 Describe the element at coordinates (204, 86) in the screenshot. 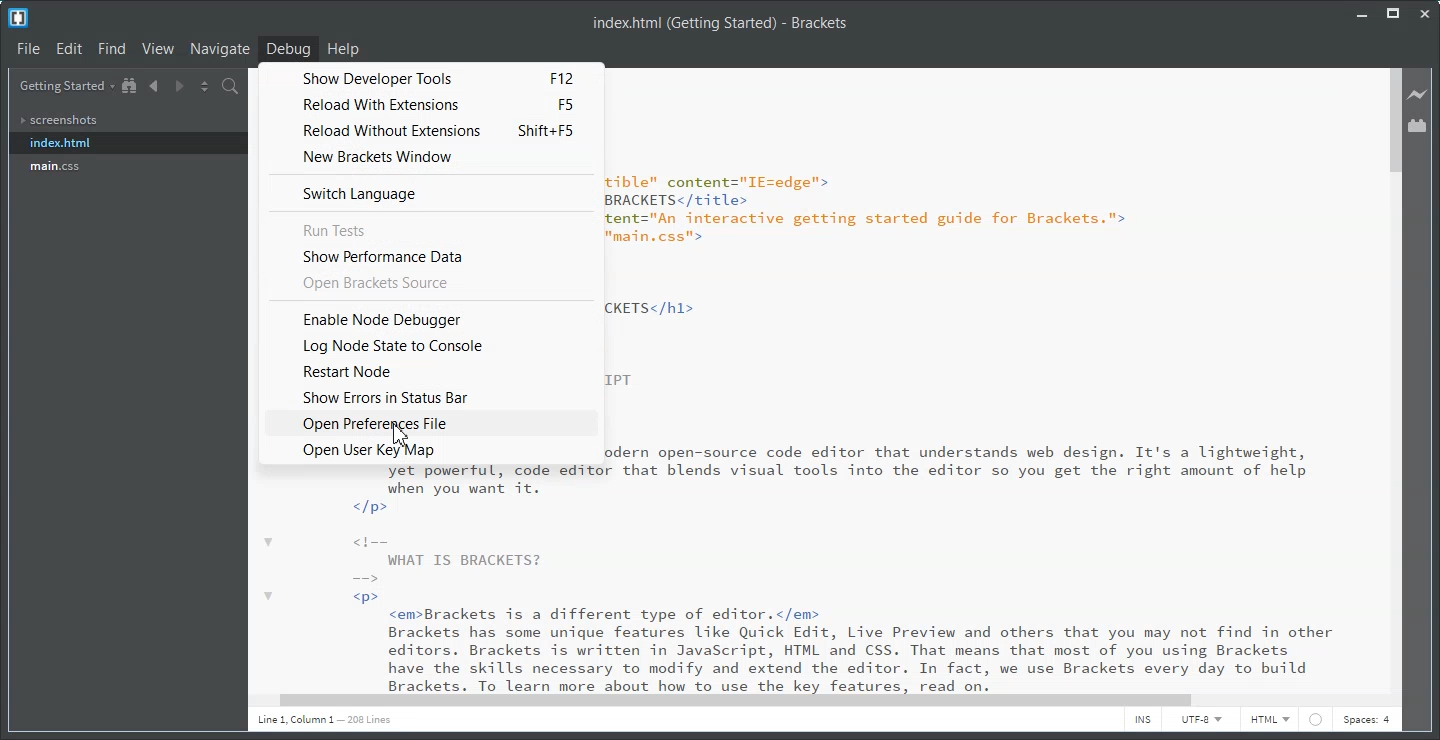

I see `Split the editor vertically or Horizontally` at that location.